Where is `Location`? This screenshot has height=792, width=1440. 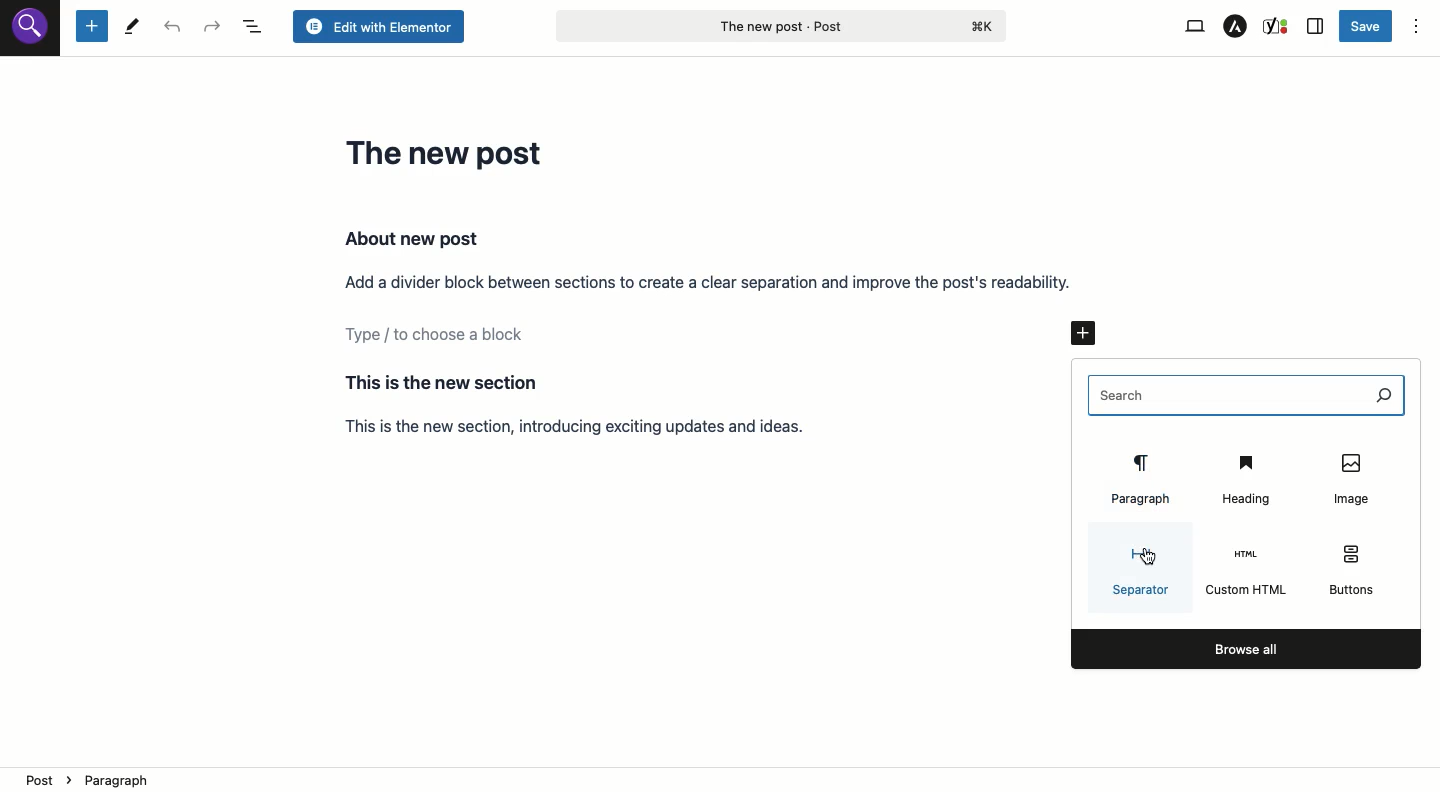 Location is located at coordinates (722, 779).